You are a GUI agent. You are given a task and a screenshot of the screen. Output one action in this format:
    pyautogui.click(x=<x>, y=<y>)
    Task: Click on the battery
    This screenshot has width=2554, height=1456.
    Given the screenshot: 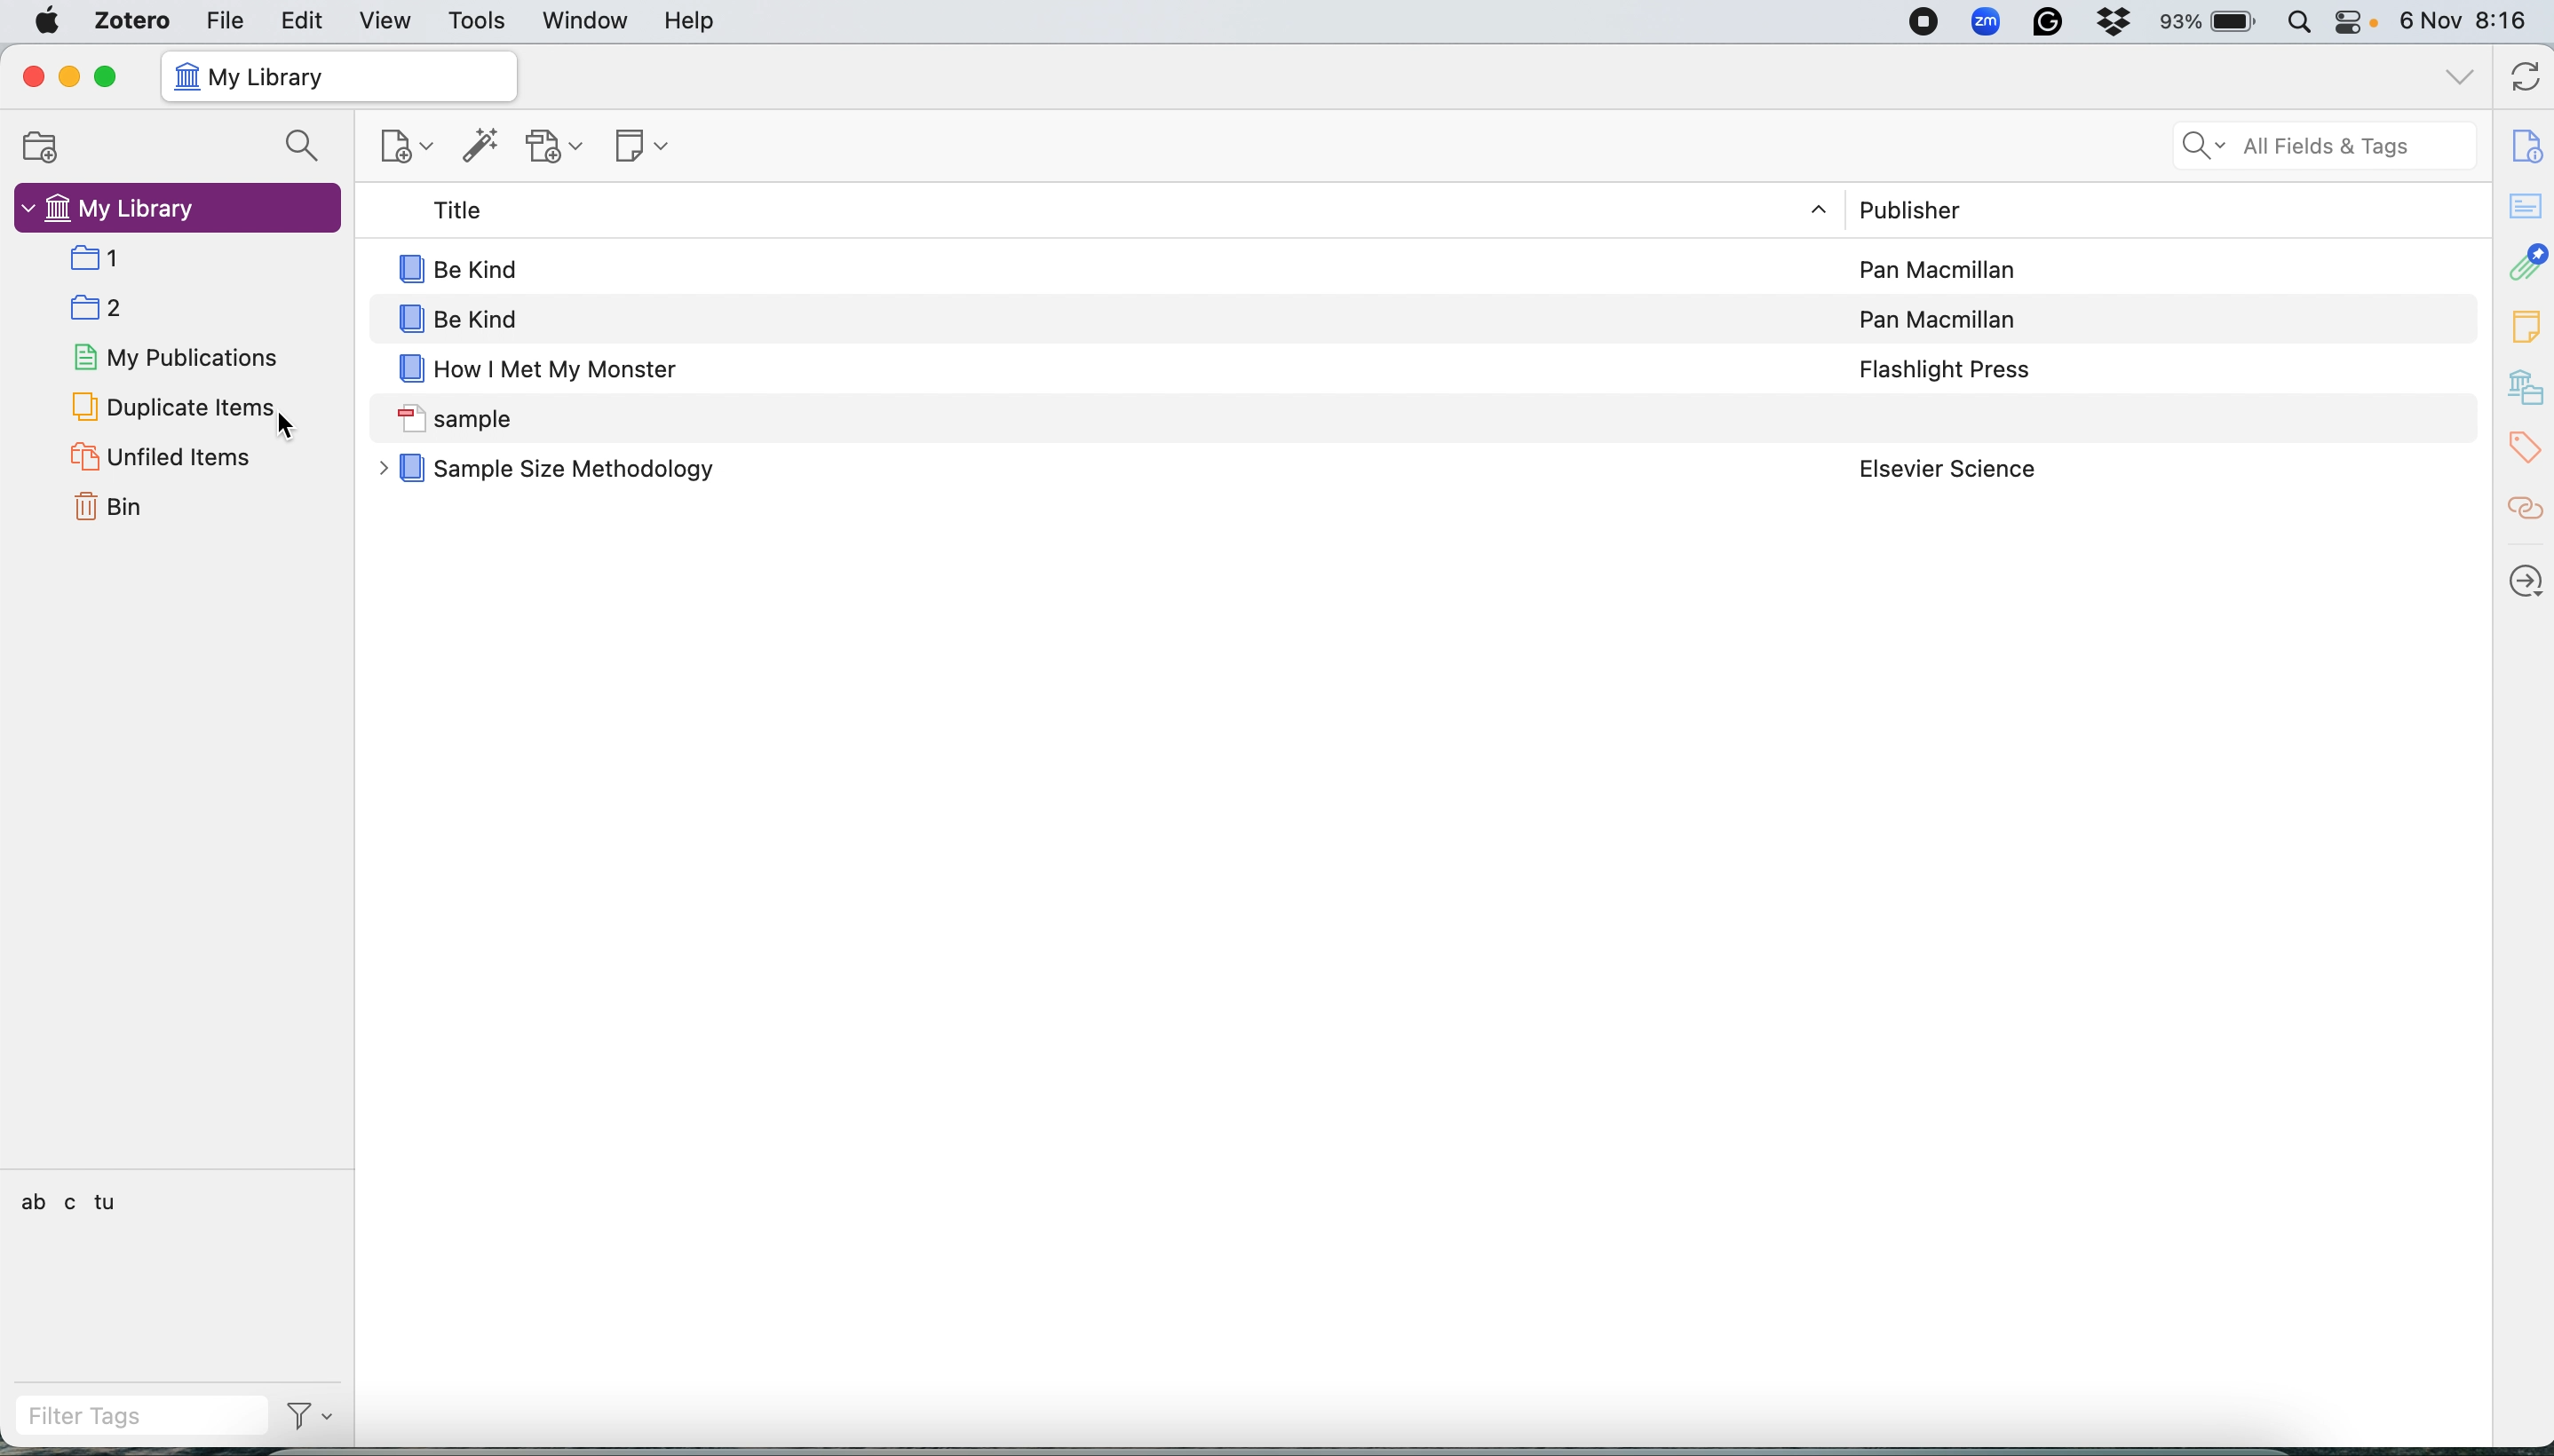 What is the action you would take?
    pyautogui.click(x=2213, y=22)
    